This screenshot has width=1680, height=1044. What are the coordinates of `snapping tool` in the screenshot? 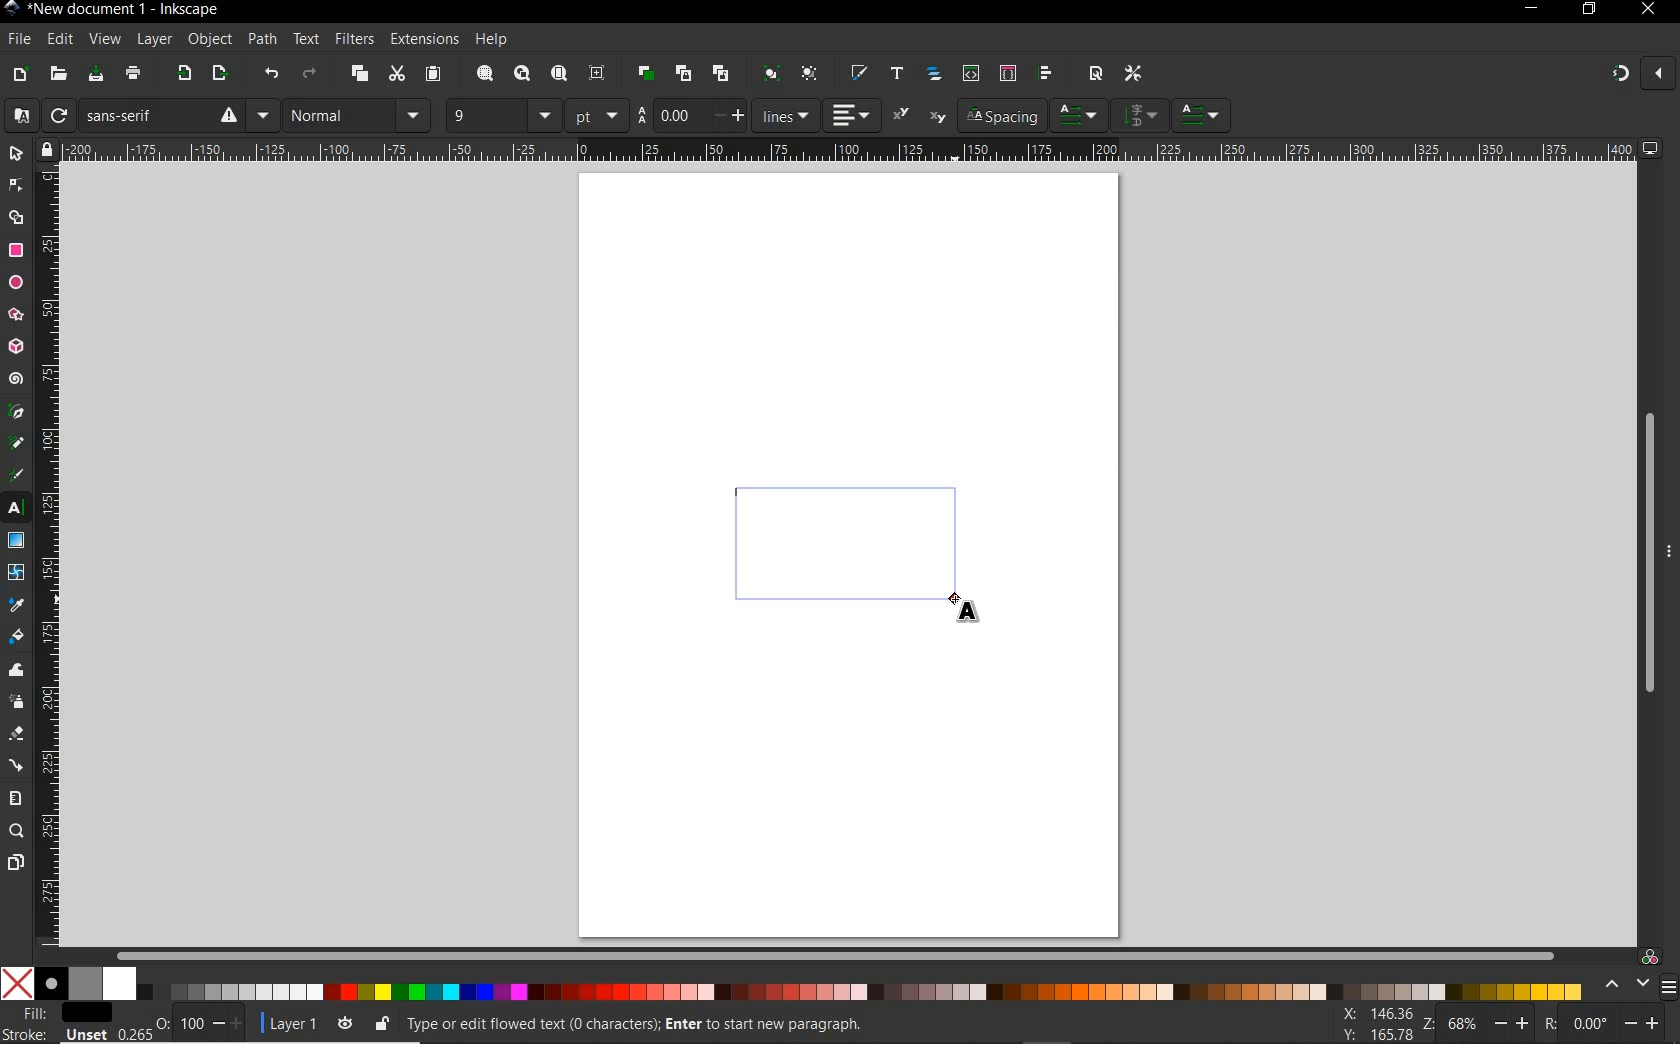 It's located at (1617, 75).